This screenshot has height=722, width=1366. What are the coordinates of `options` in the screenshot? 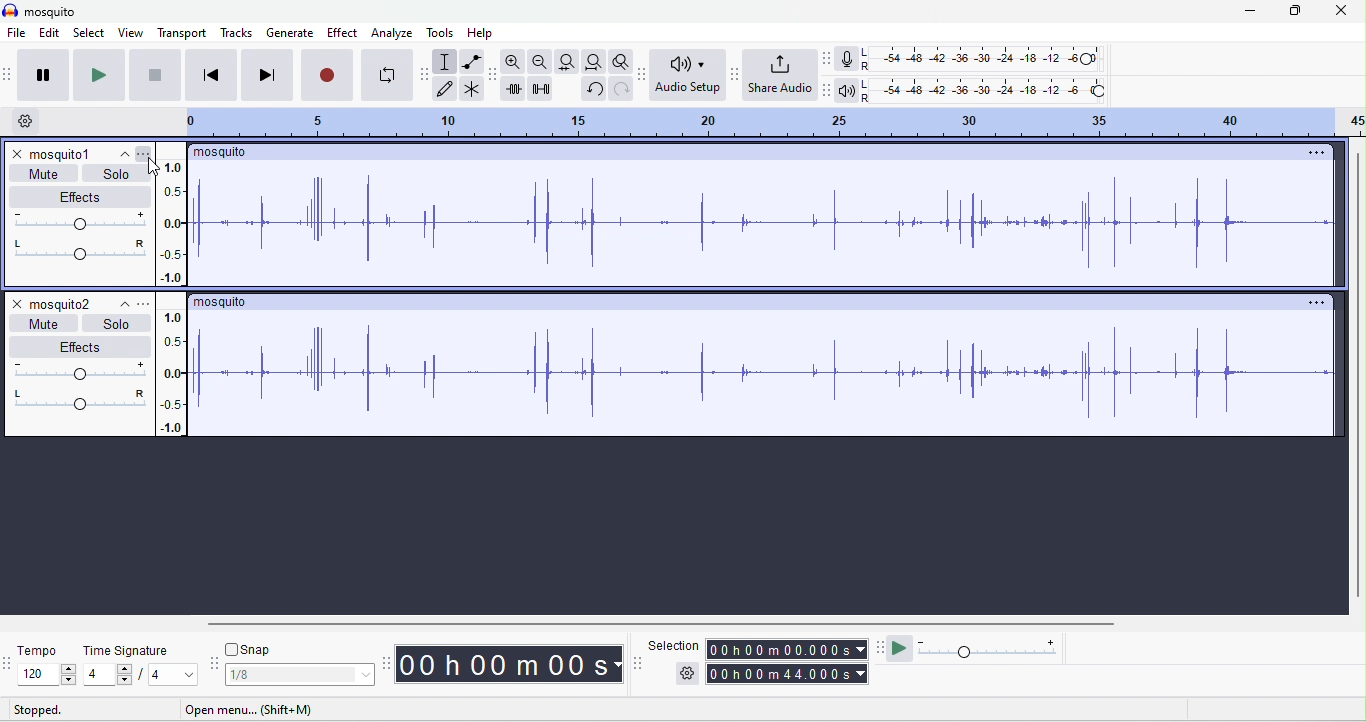 It's located at (1316, 151).